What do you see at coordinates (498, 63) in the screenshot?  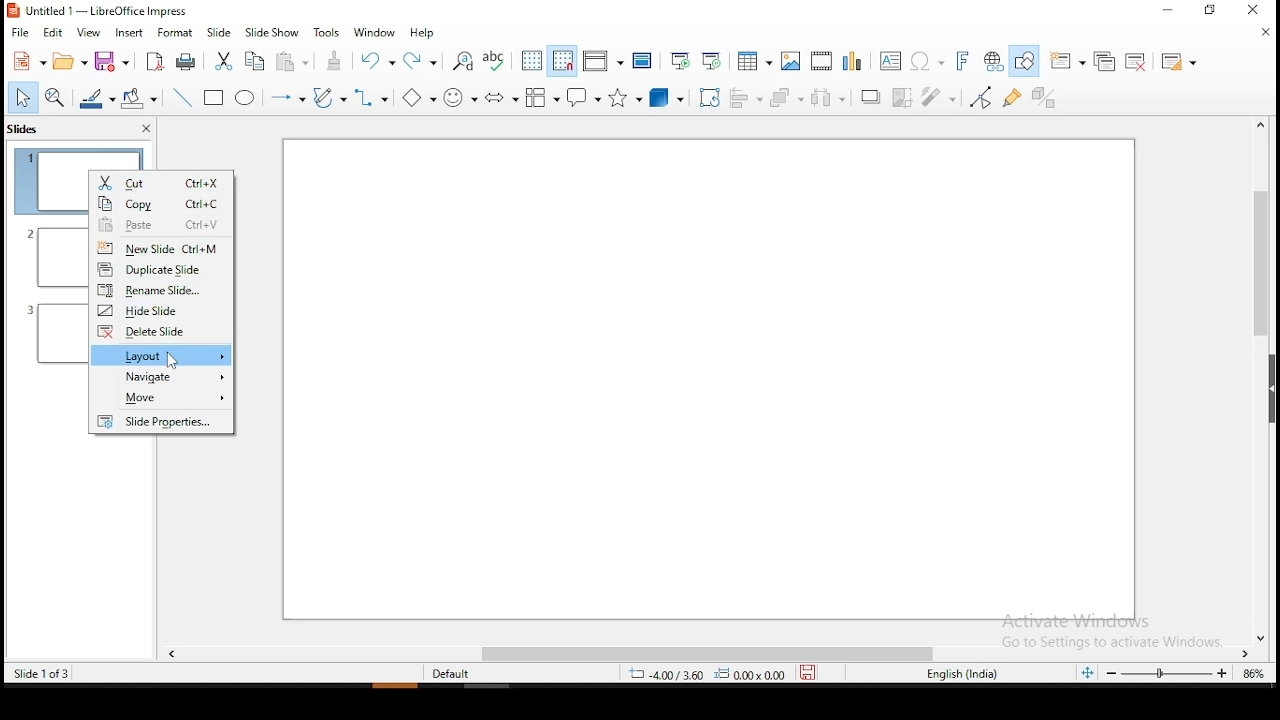 I see `spell check` at bounding box center [498, 63].